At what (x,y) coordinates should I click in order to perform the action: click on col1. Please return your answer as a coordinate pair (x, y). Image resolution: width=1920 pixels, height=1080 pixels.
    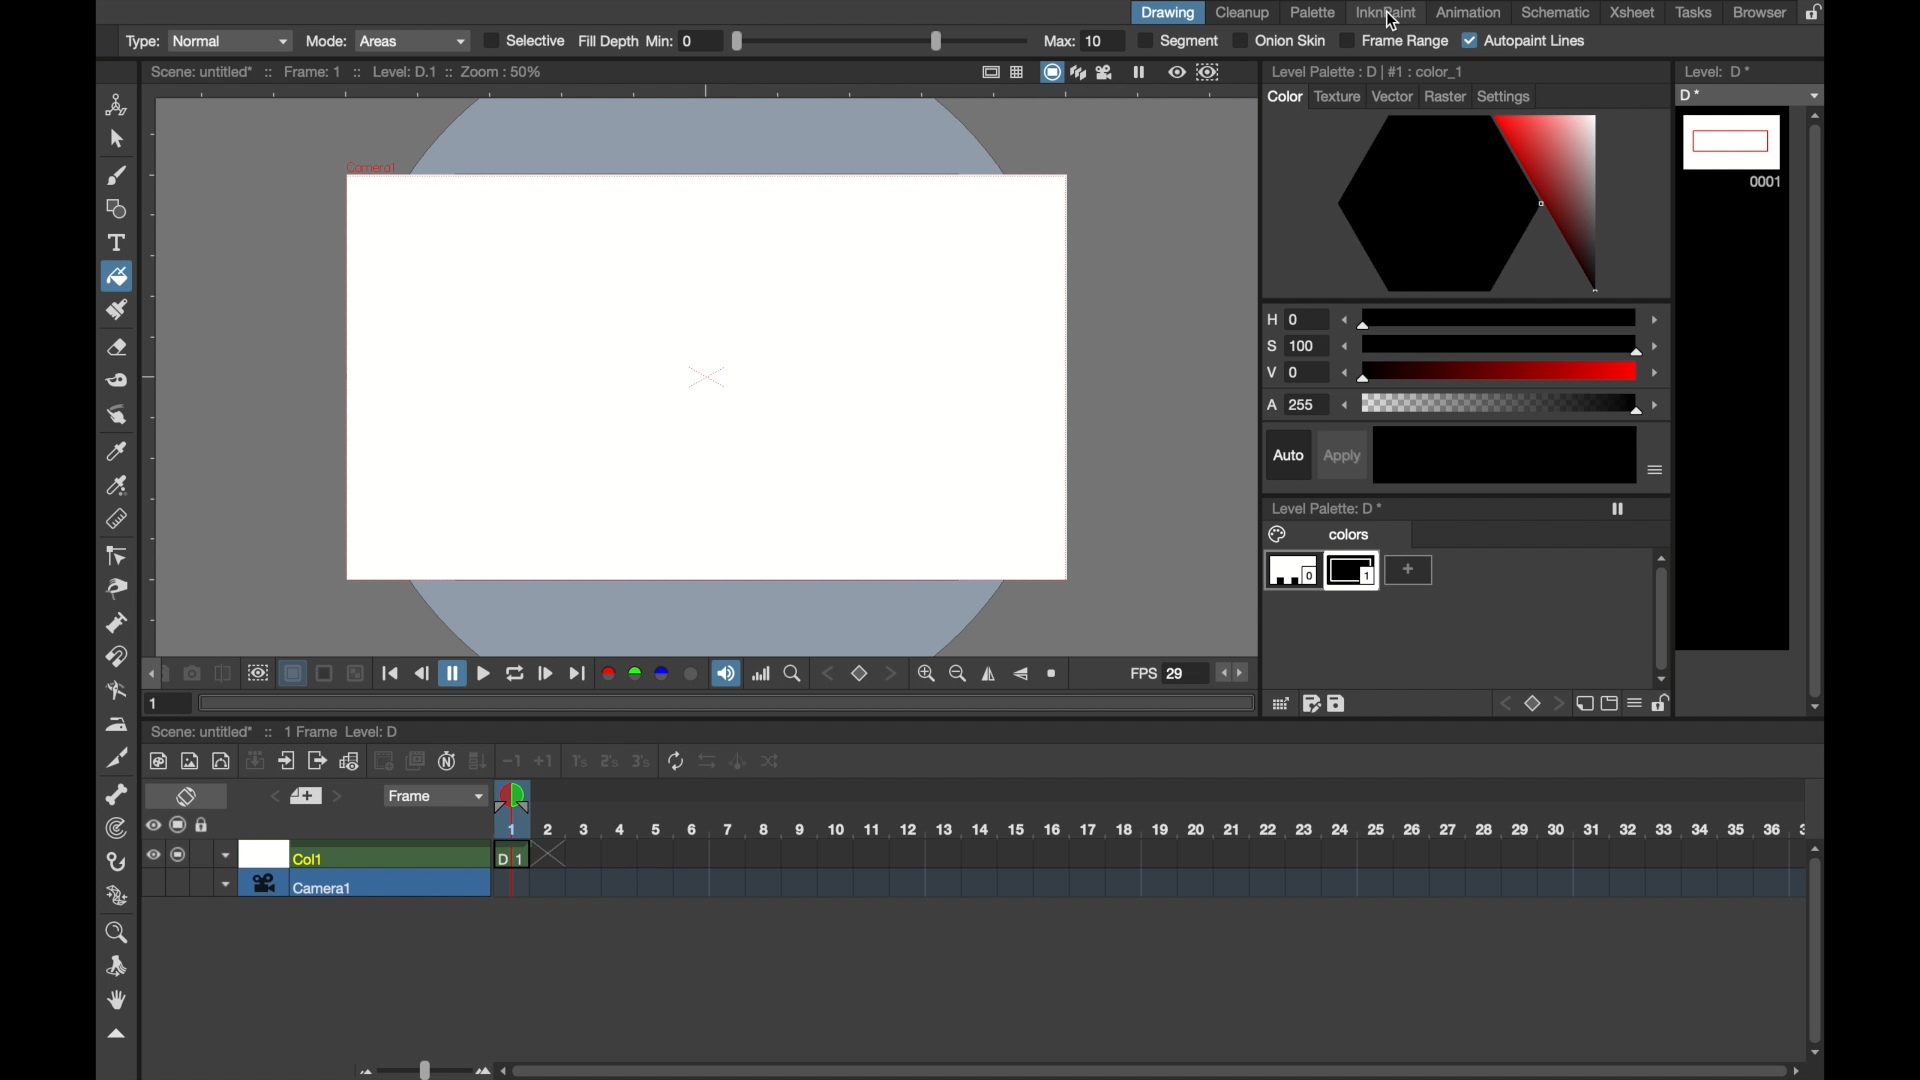
    Looking at the image, I should click on (310, 858).